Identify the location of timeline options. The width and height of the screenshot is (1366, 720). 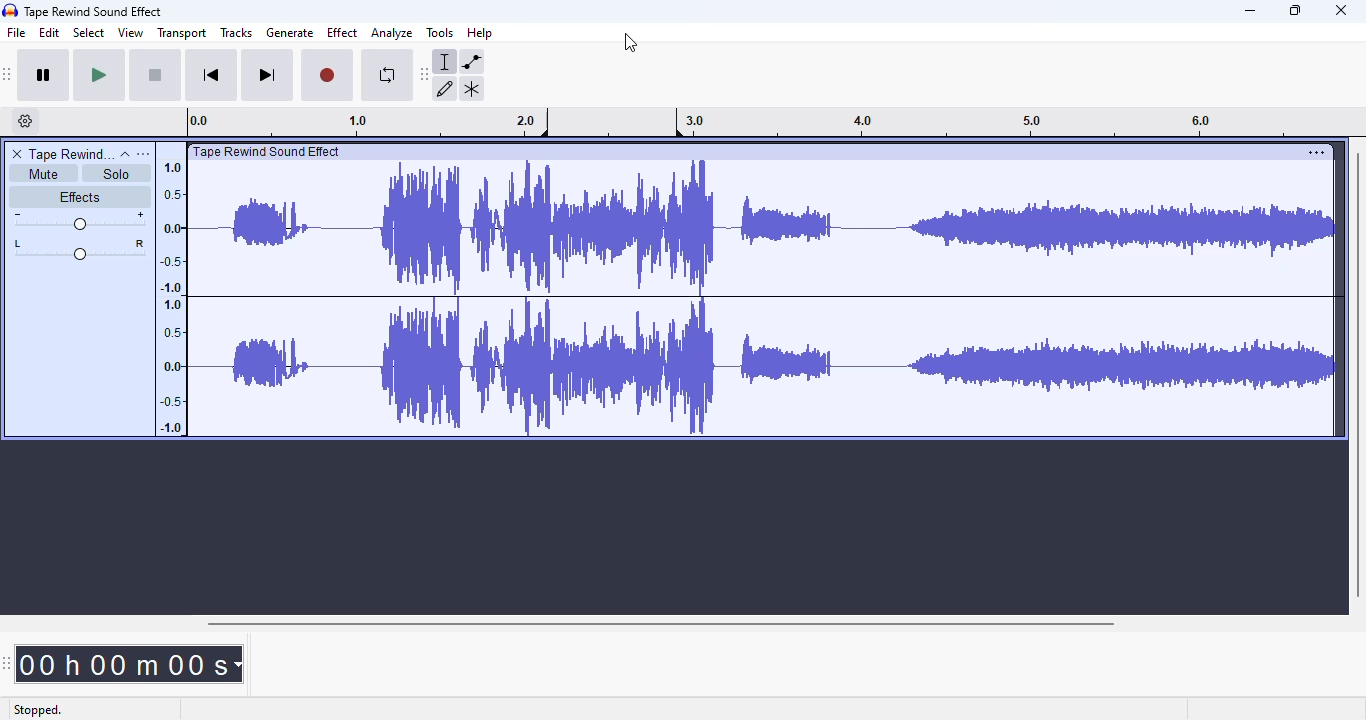
(27, 121).